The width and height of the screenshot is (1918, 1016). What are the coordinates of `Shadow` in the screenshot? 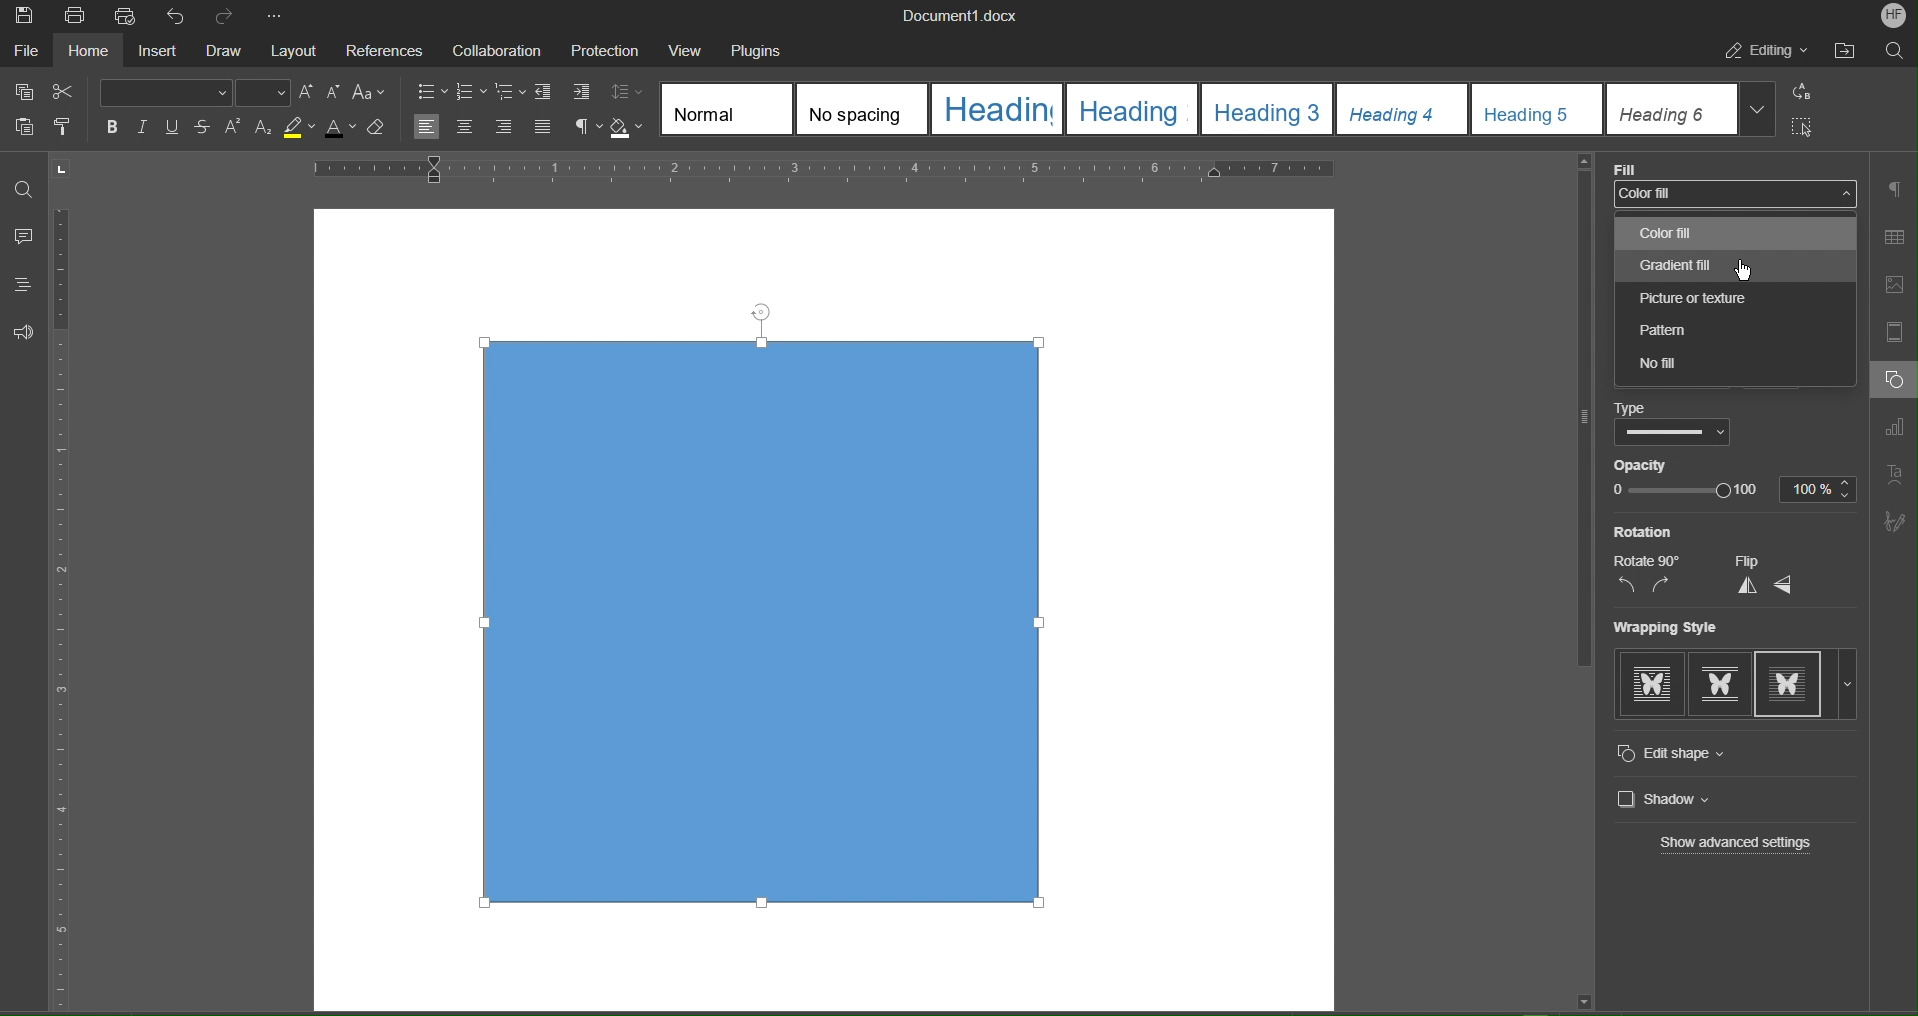 It's located at (630, 129).